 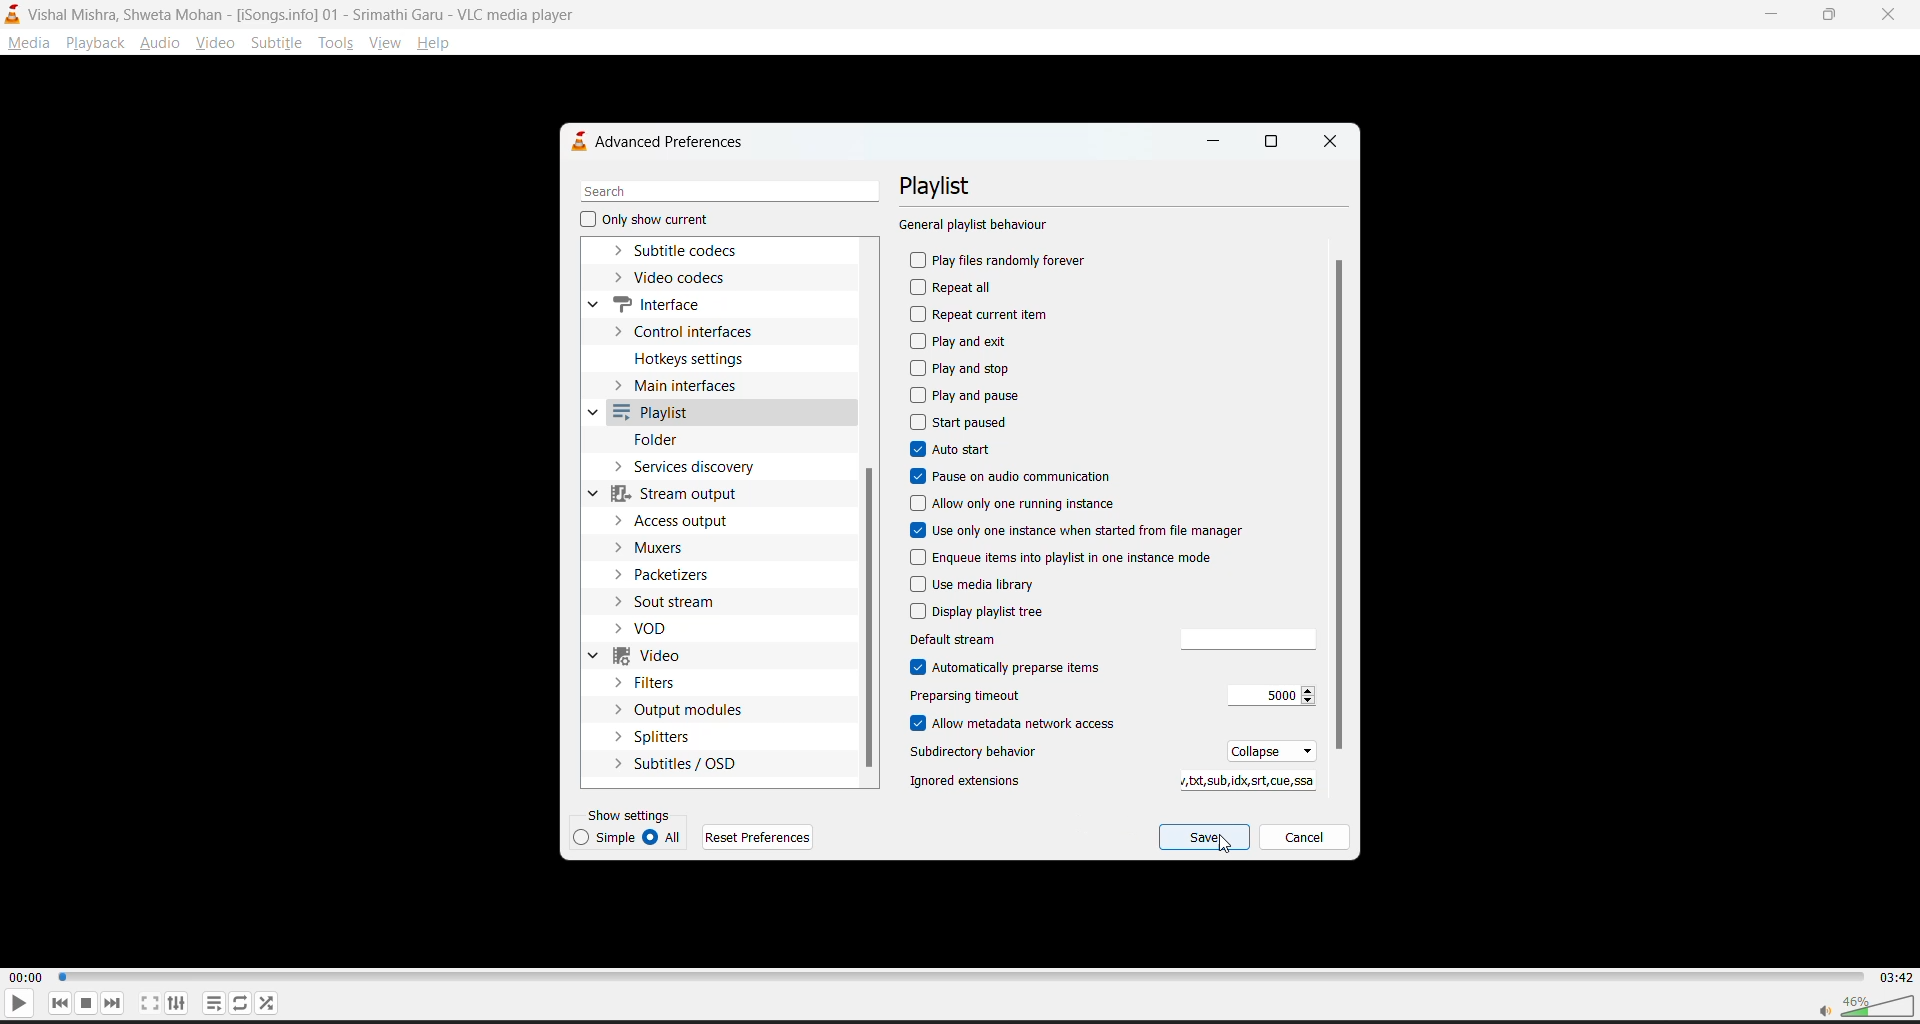 What do you see at coordinates (684, 279) in the screenshot?
I see `video codecs` at bounding box center [684, 279].